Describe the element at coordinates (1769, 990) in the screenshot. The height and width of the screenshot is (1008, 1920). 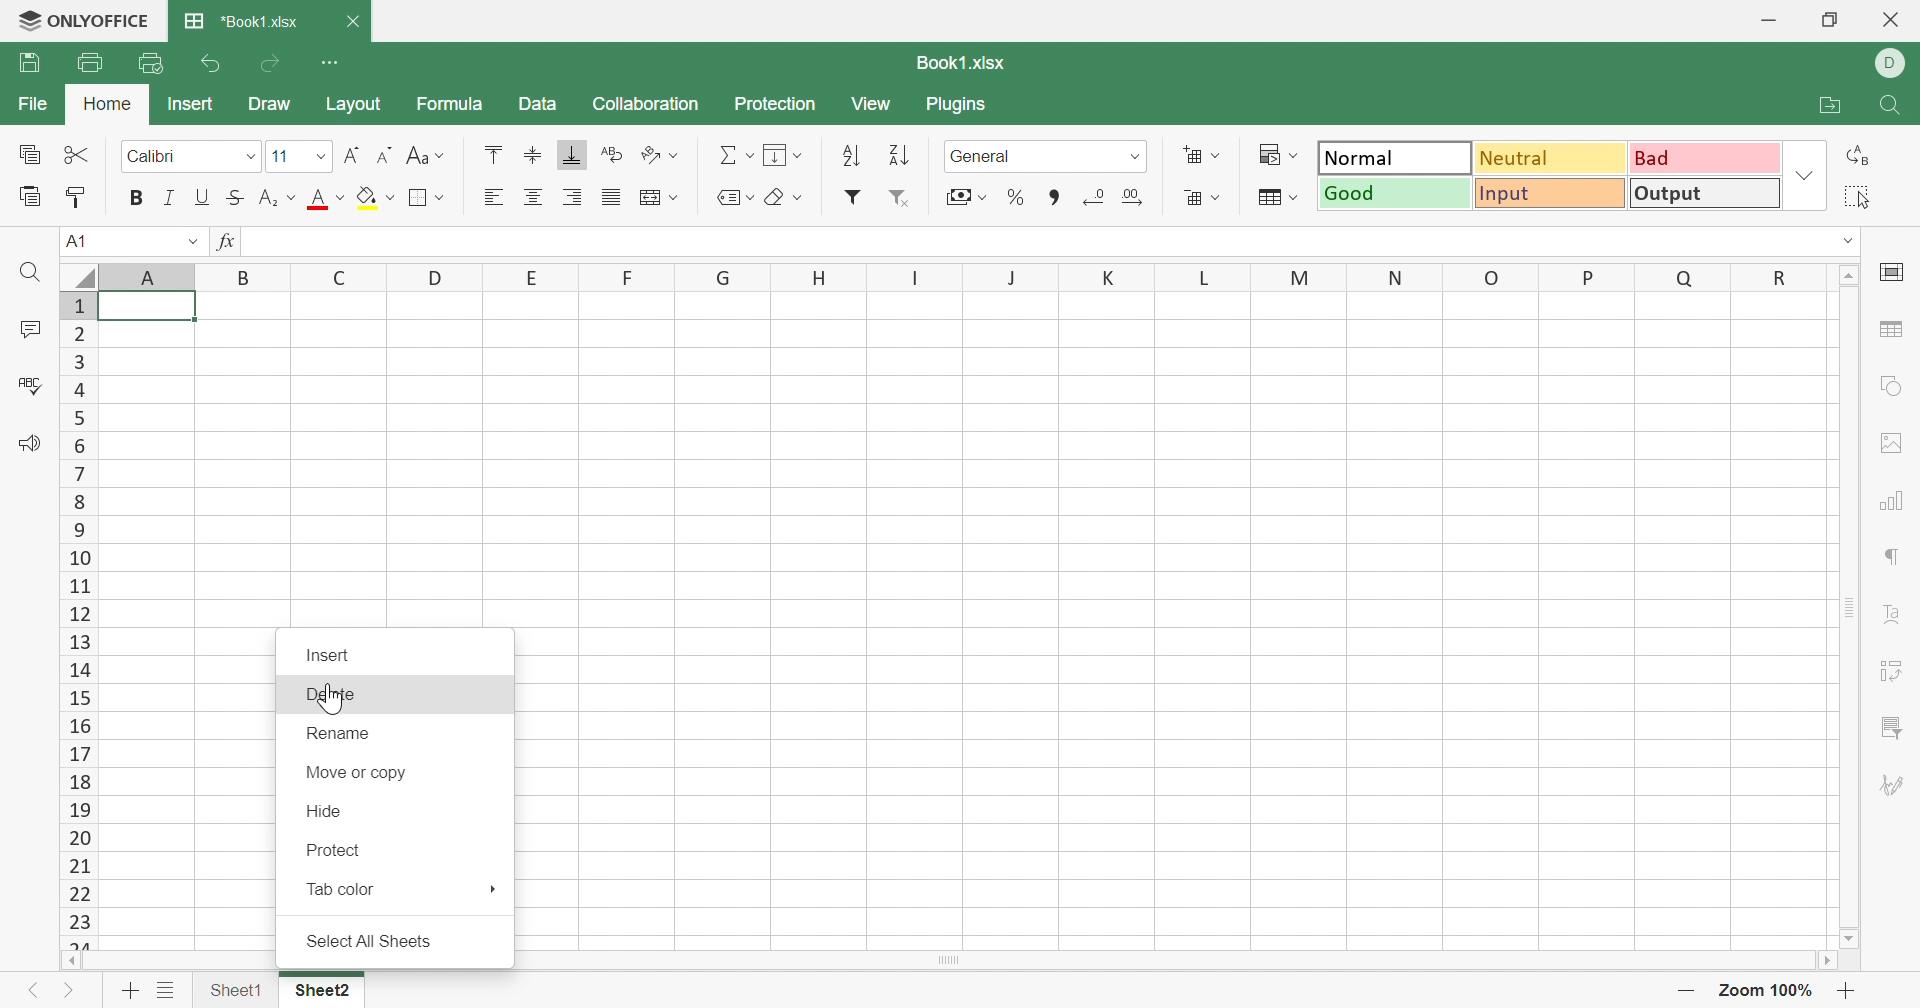
I see `Zoom 100%` at that location.